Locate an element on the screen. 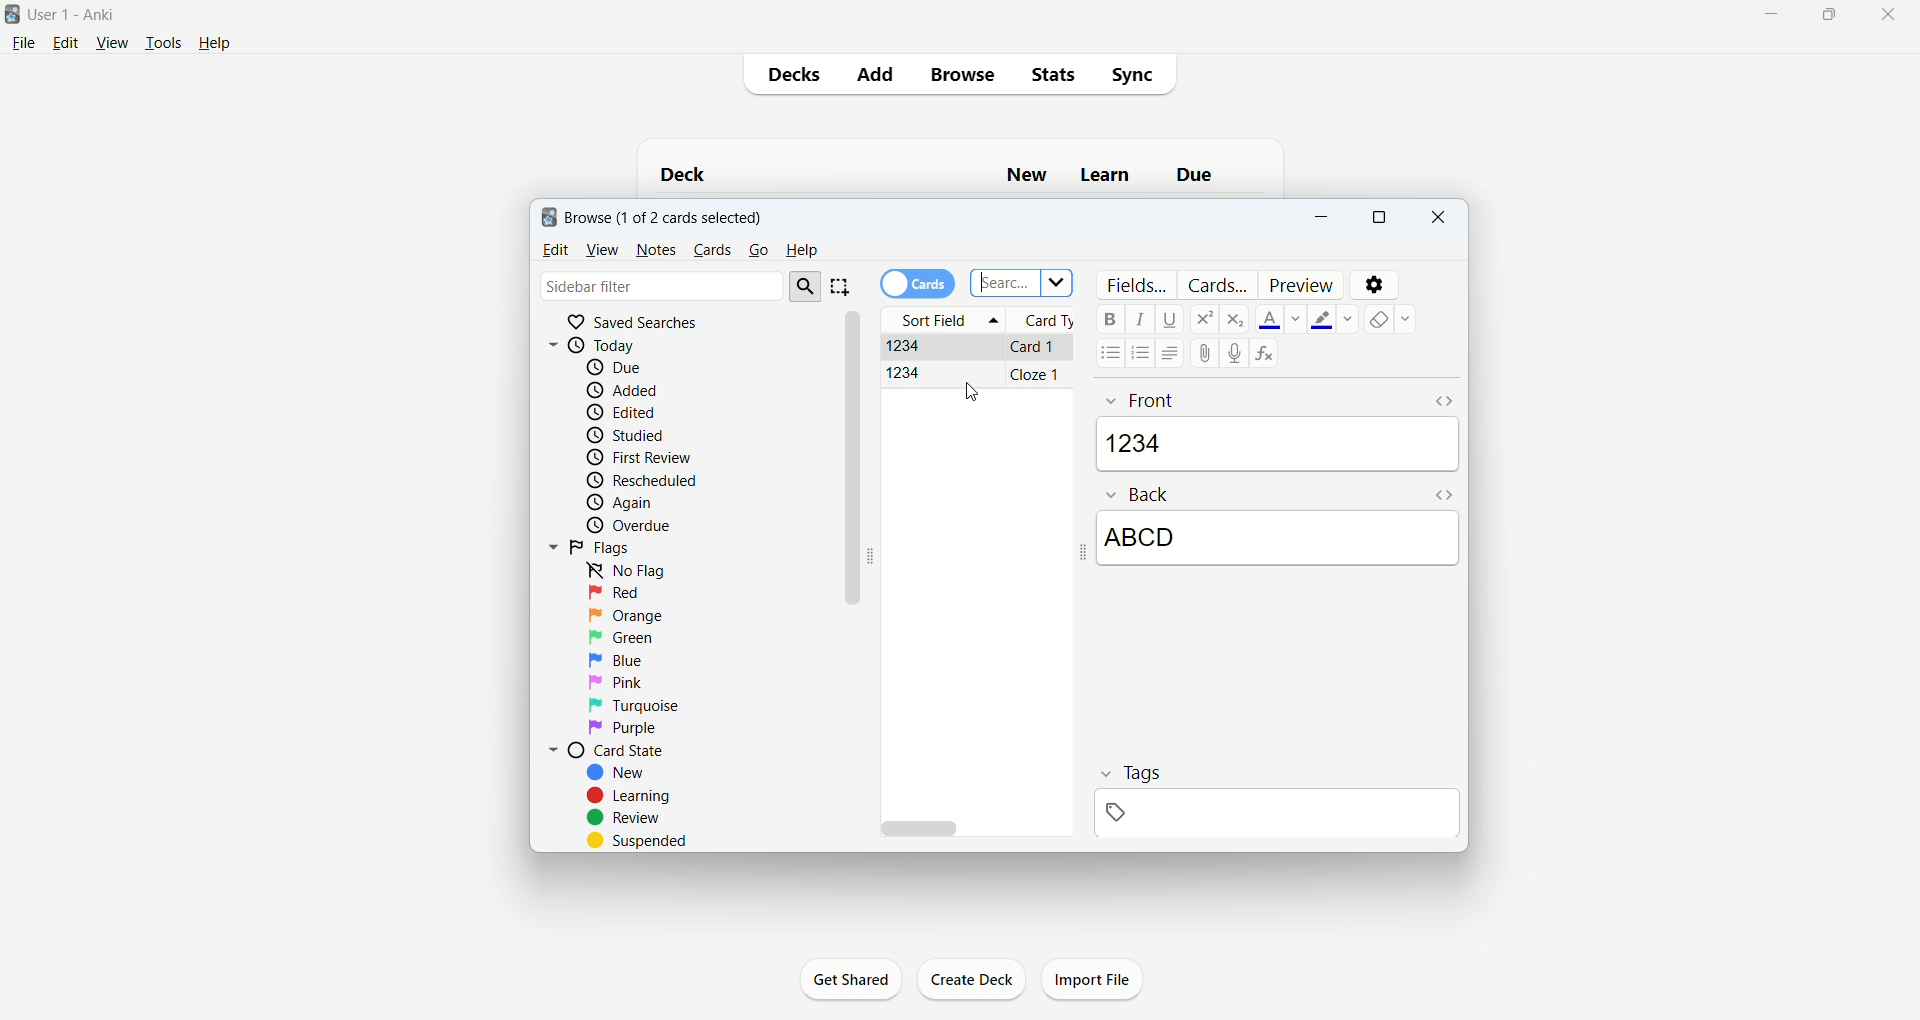 The width and height of the screenshot is (1920, 1020). help is located at coordinates (215, 44).